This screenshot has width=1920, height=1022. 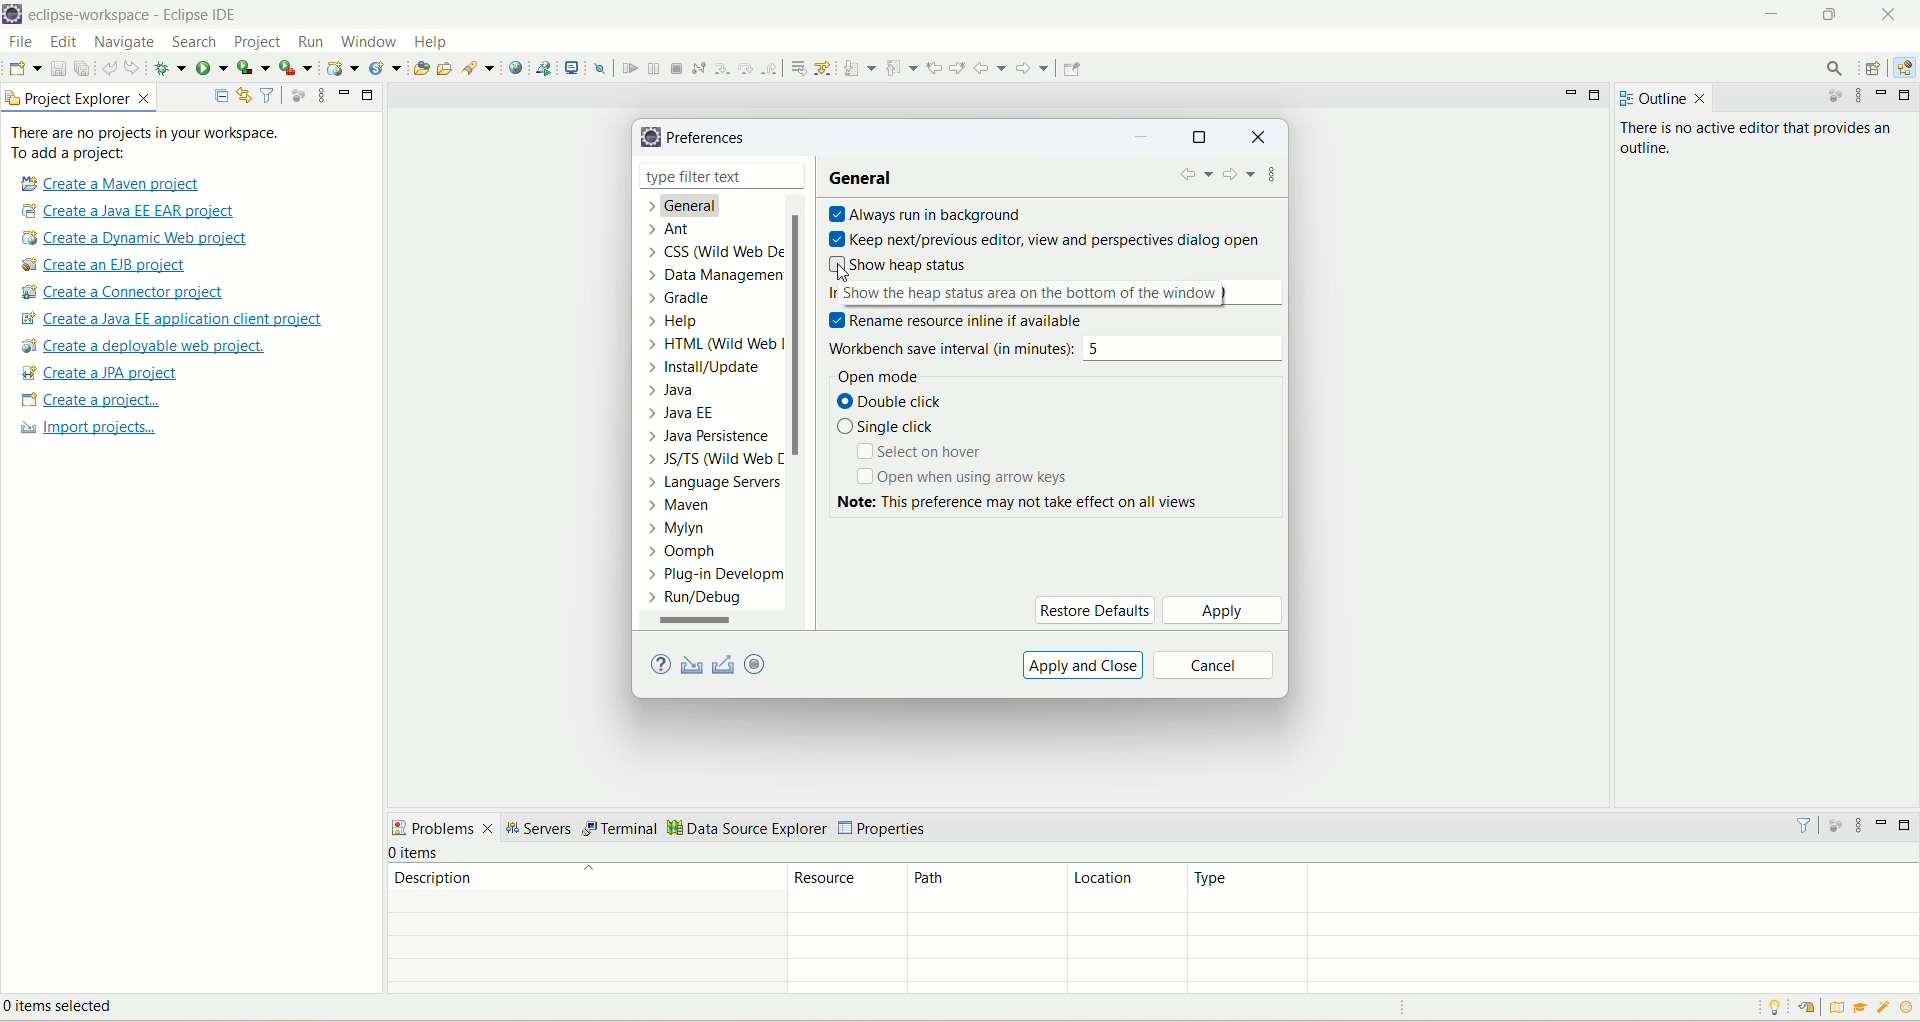 What do you see at coordinates (682, 413) in the screenshot?
I see `Java EE` at bounding box center [682, 413].